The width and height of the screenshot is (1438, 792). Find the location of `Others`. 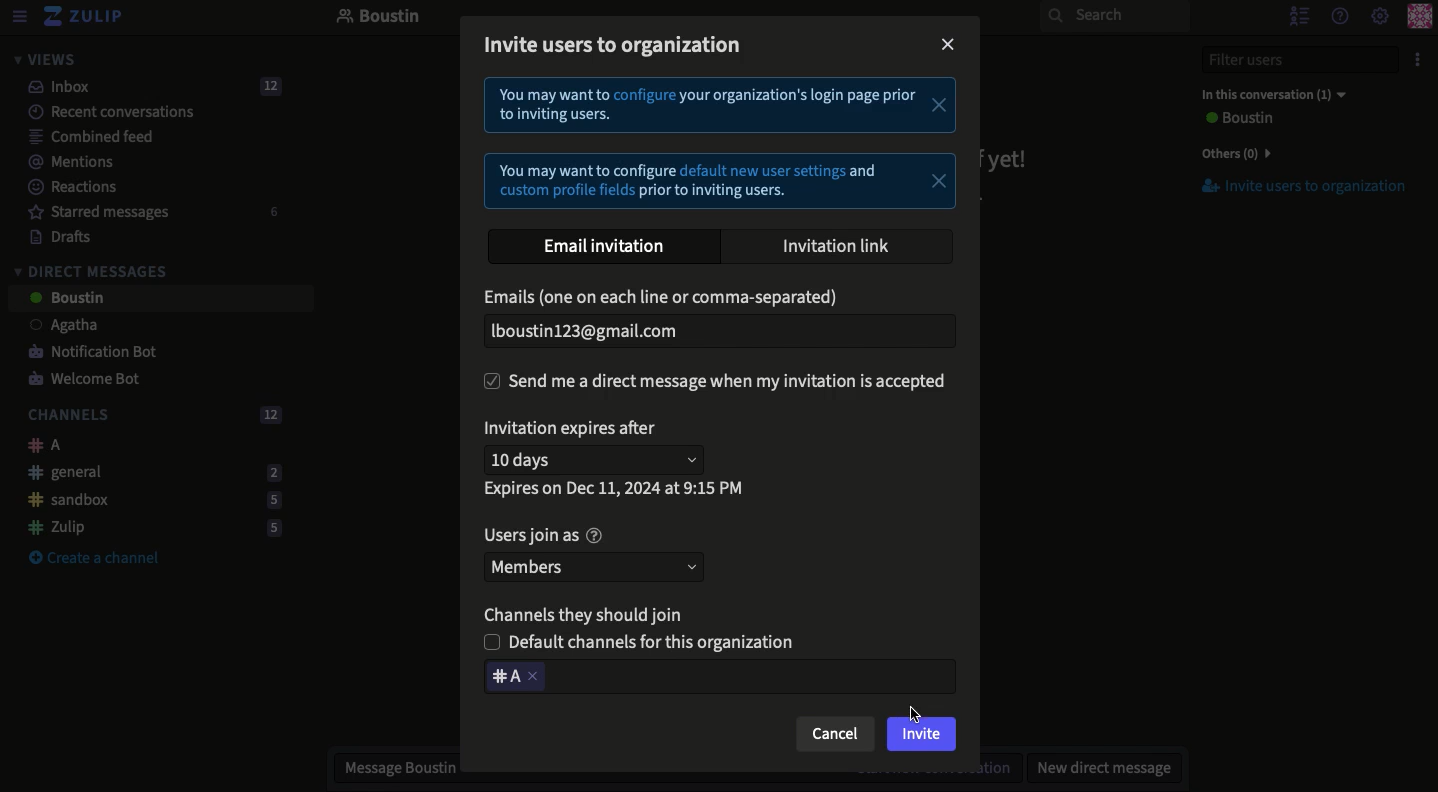

Others is located at coordinates (1232, 153).